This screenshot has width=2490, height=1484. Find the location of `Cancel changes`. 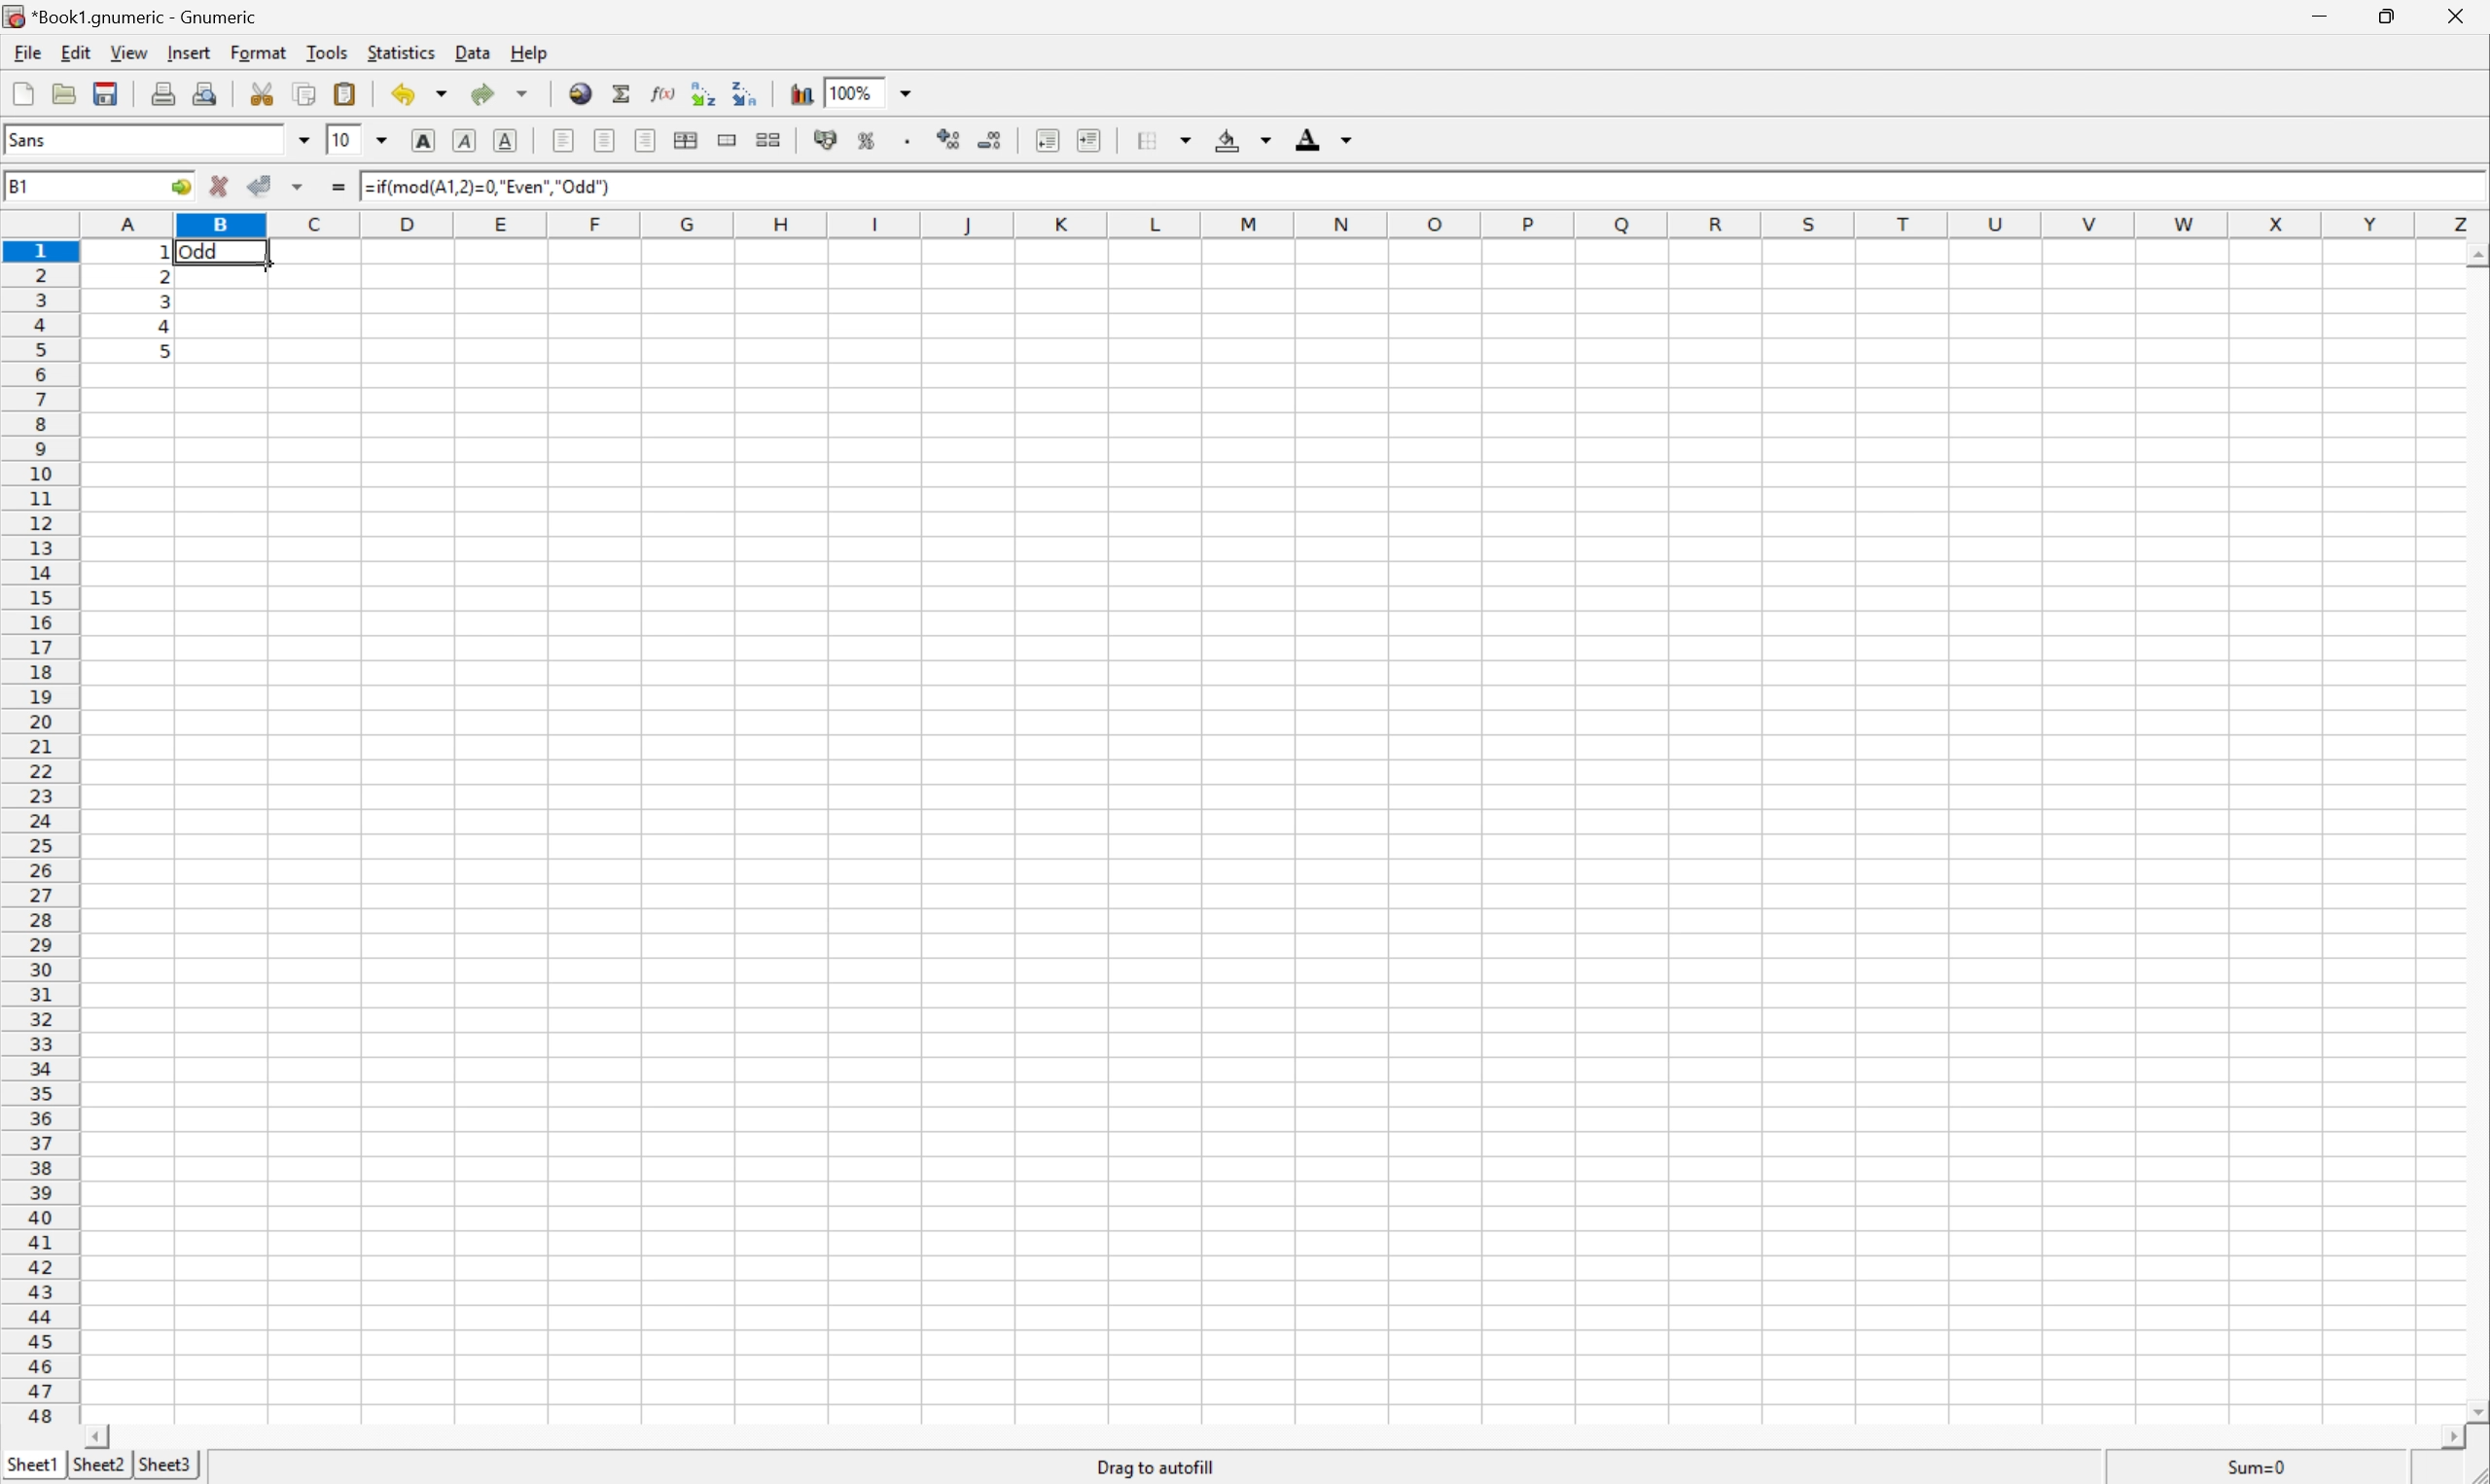

Cancel changes is located at coordinates (215, 184).